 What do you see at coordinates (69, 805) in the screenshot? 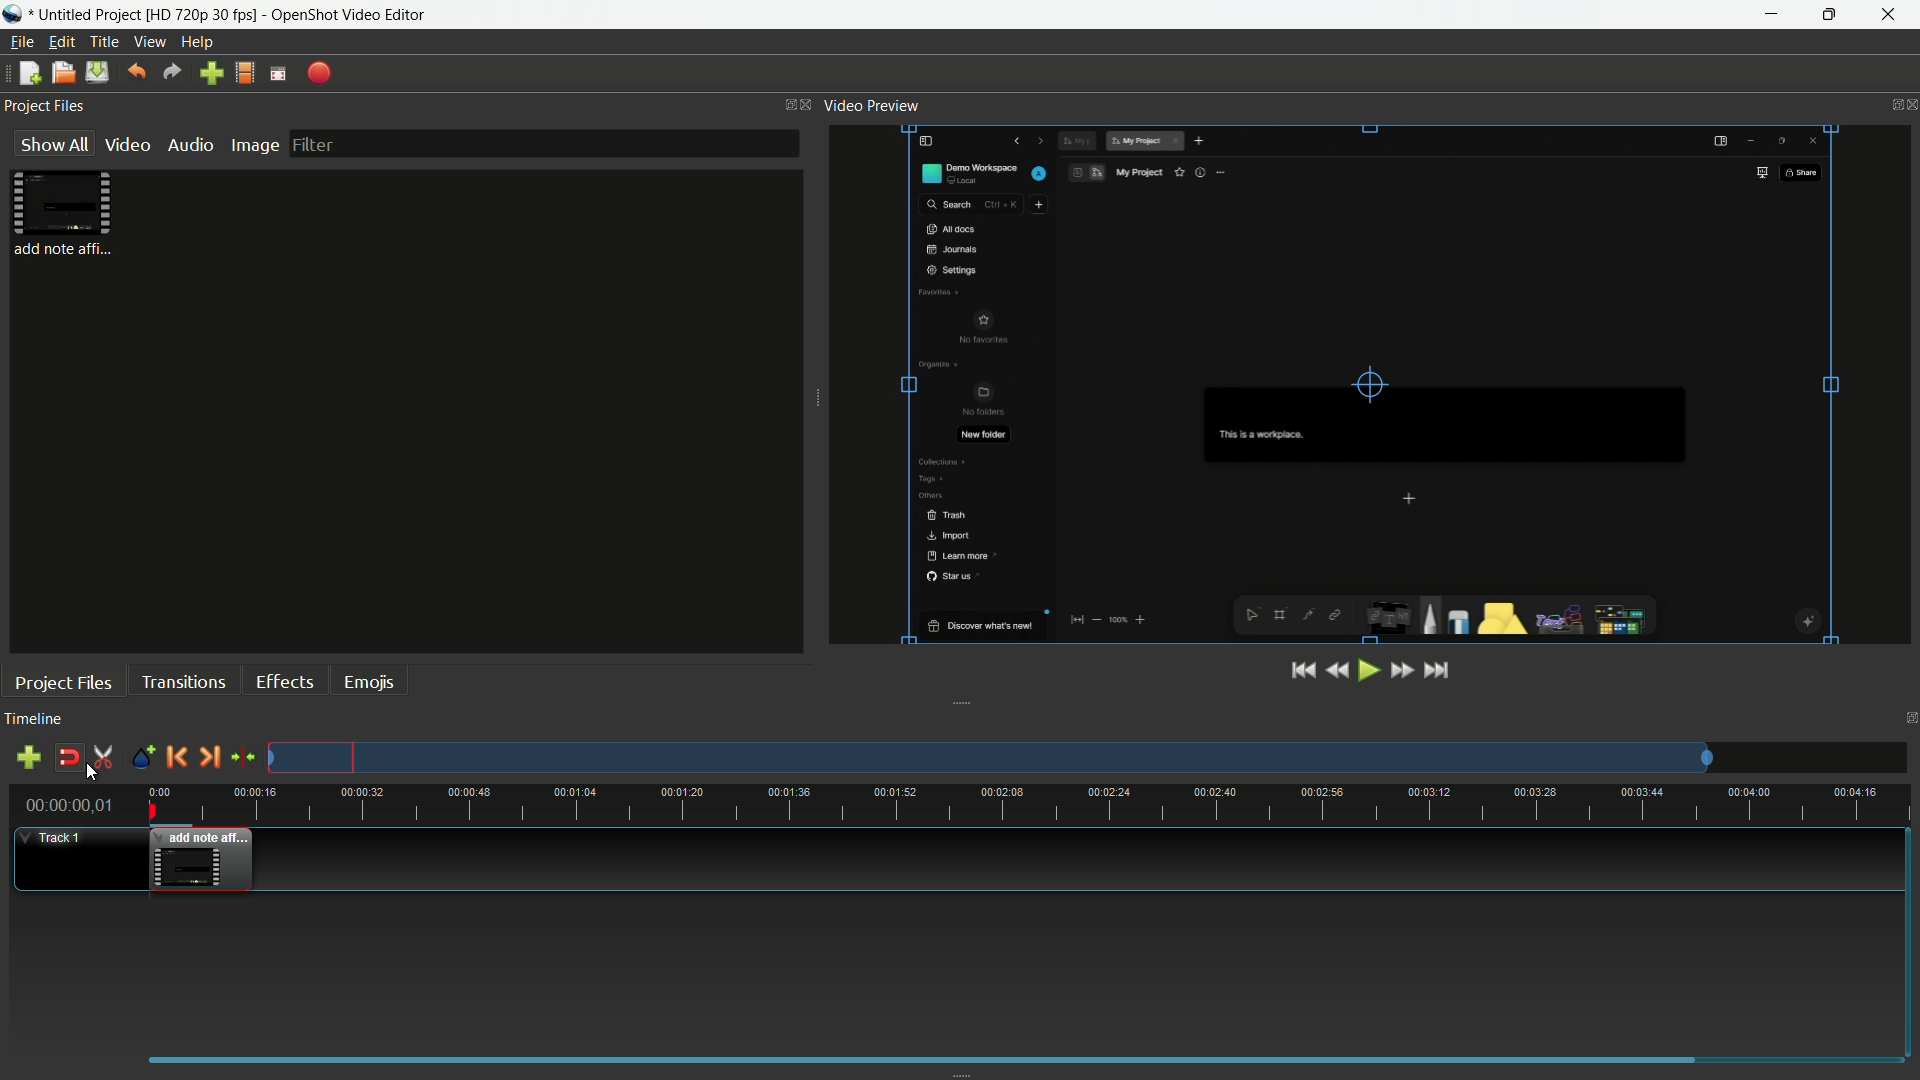
I see `00:00:00 01` at bounding box center [69, 805].